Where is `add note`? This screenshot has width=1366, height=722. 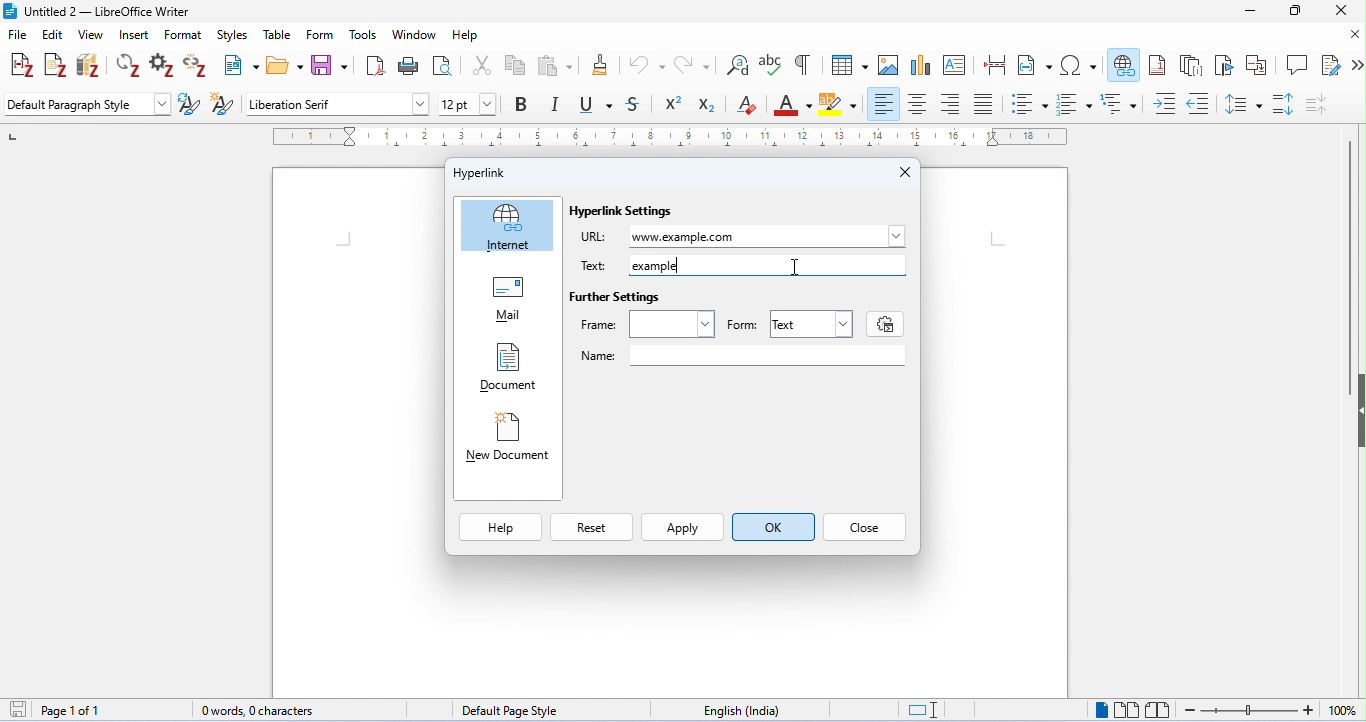 add note is located at coordinates (56, 65).